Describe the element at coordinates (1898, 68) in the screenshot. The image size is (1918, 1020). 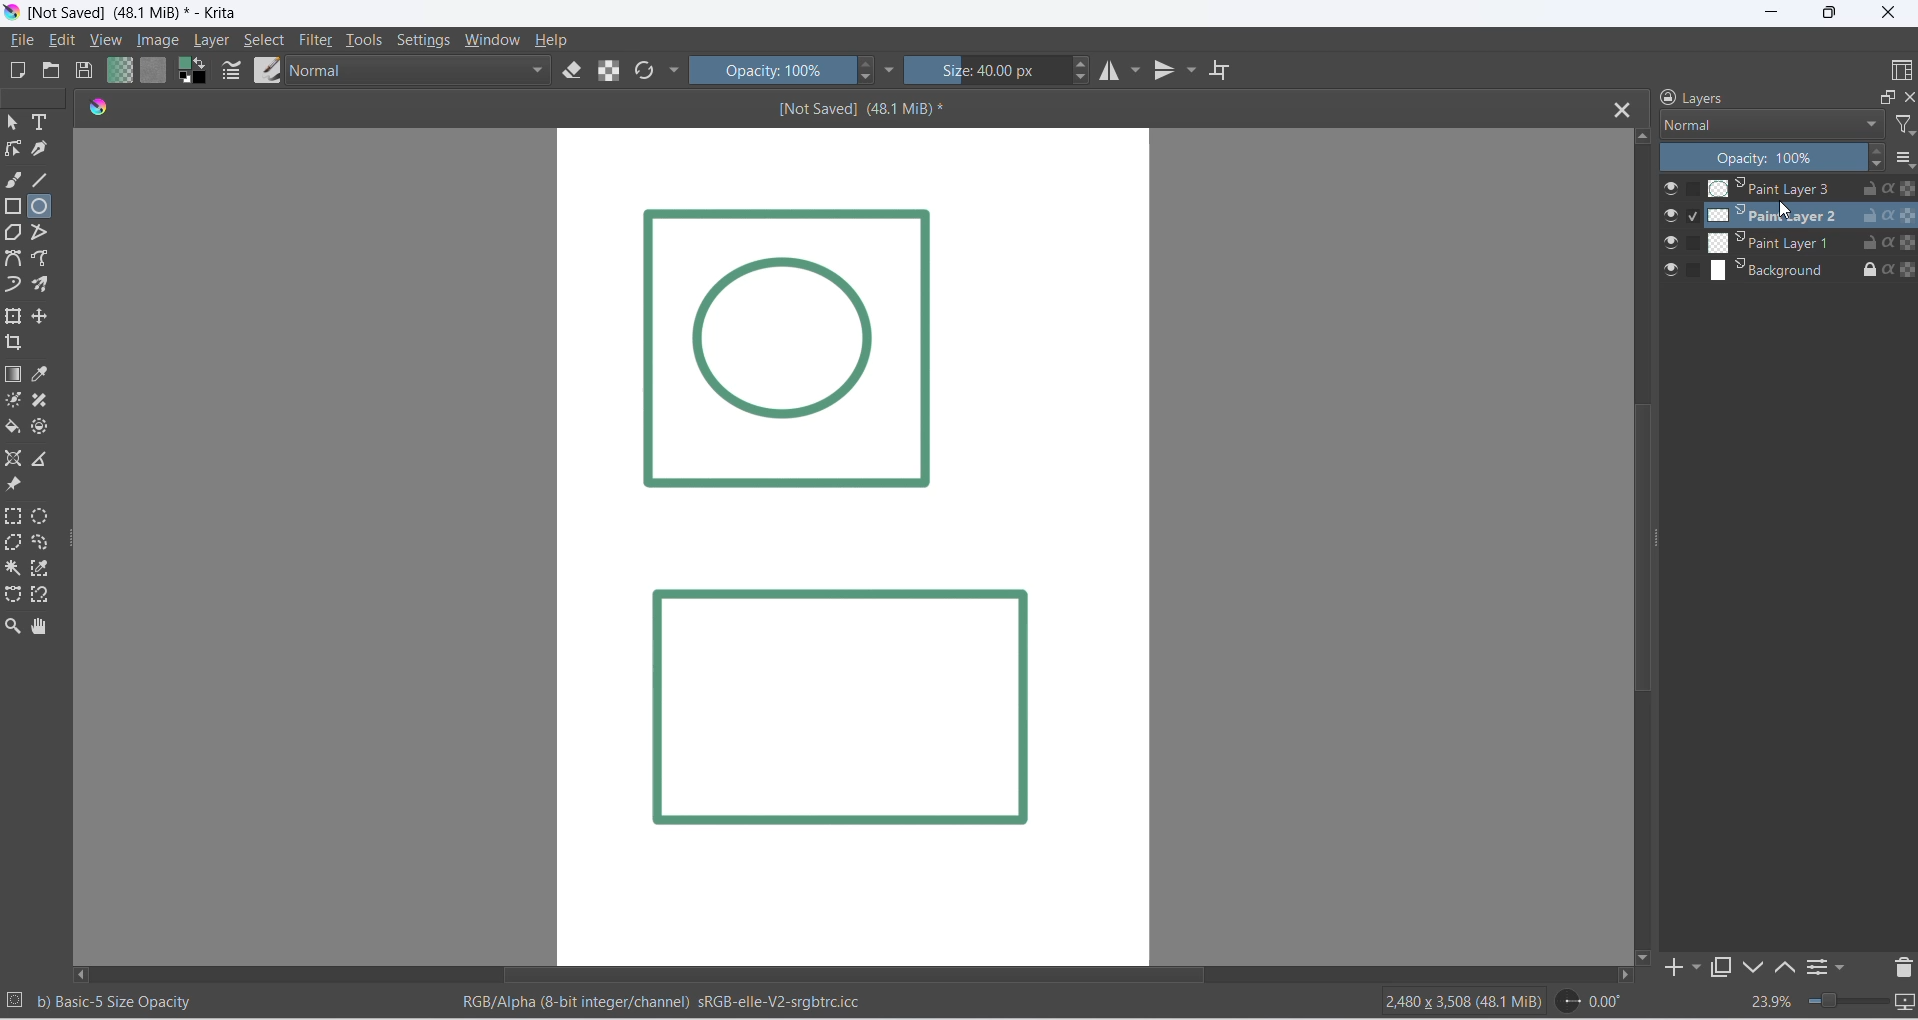
I see `display type` at that location.